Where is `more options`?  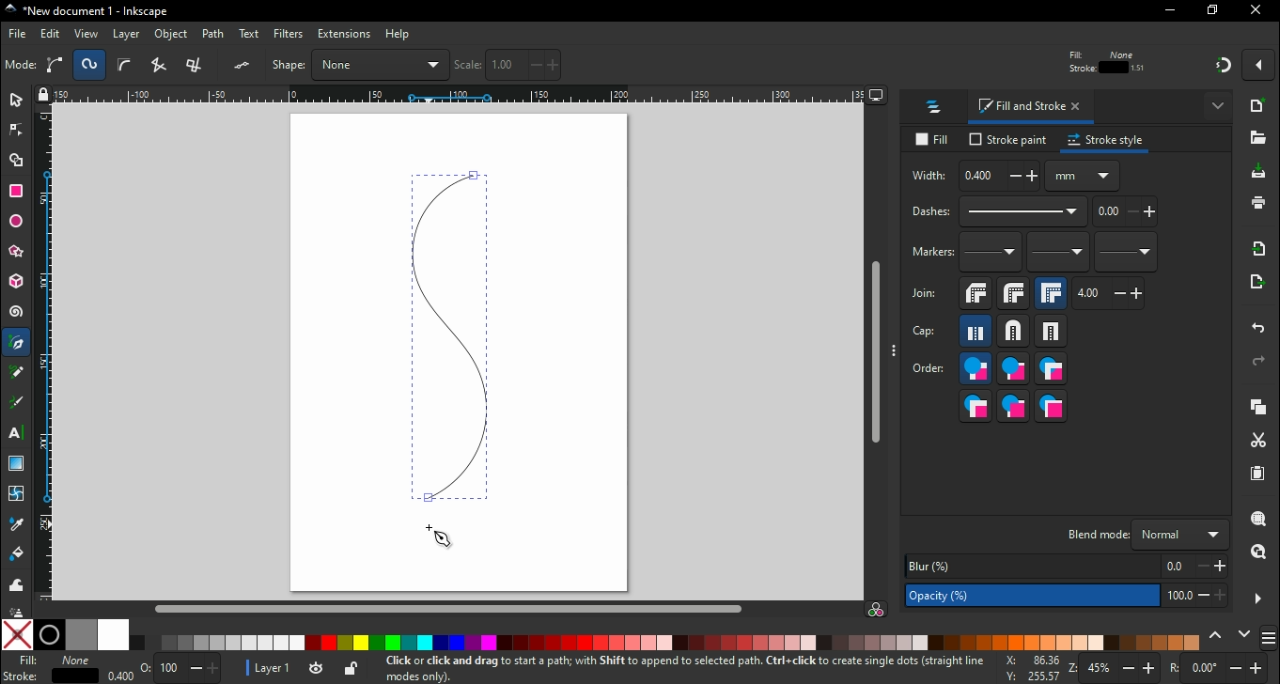
more options is located at coordinates (895, 354).